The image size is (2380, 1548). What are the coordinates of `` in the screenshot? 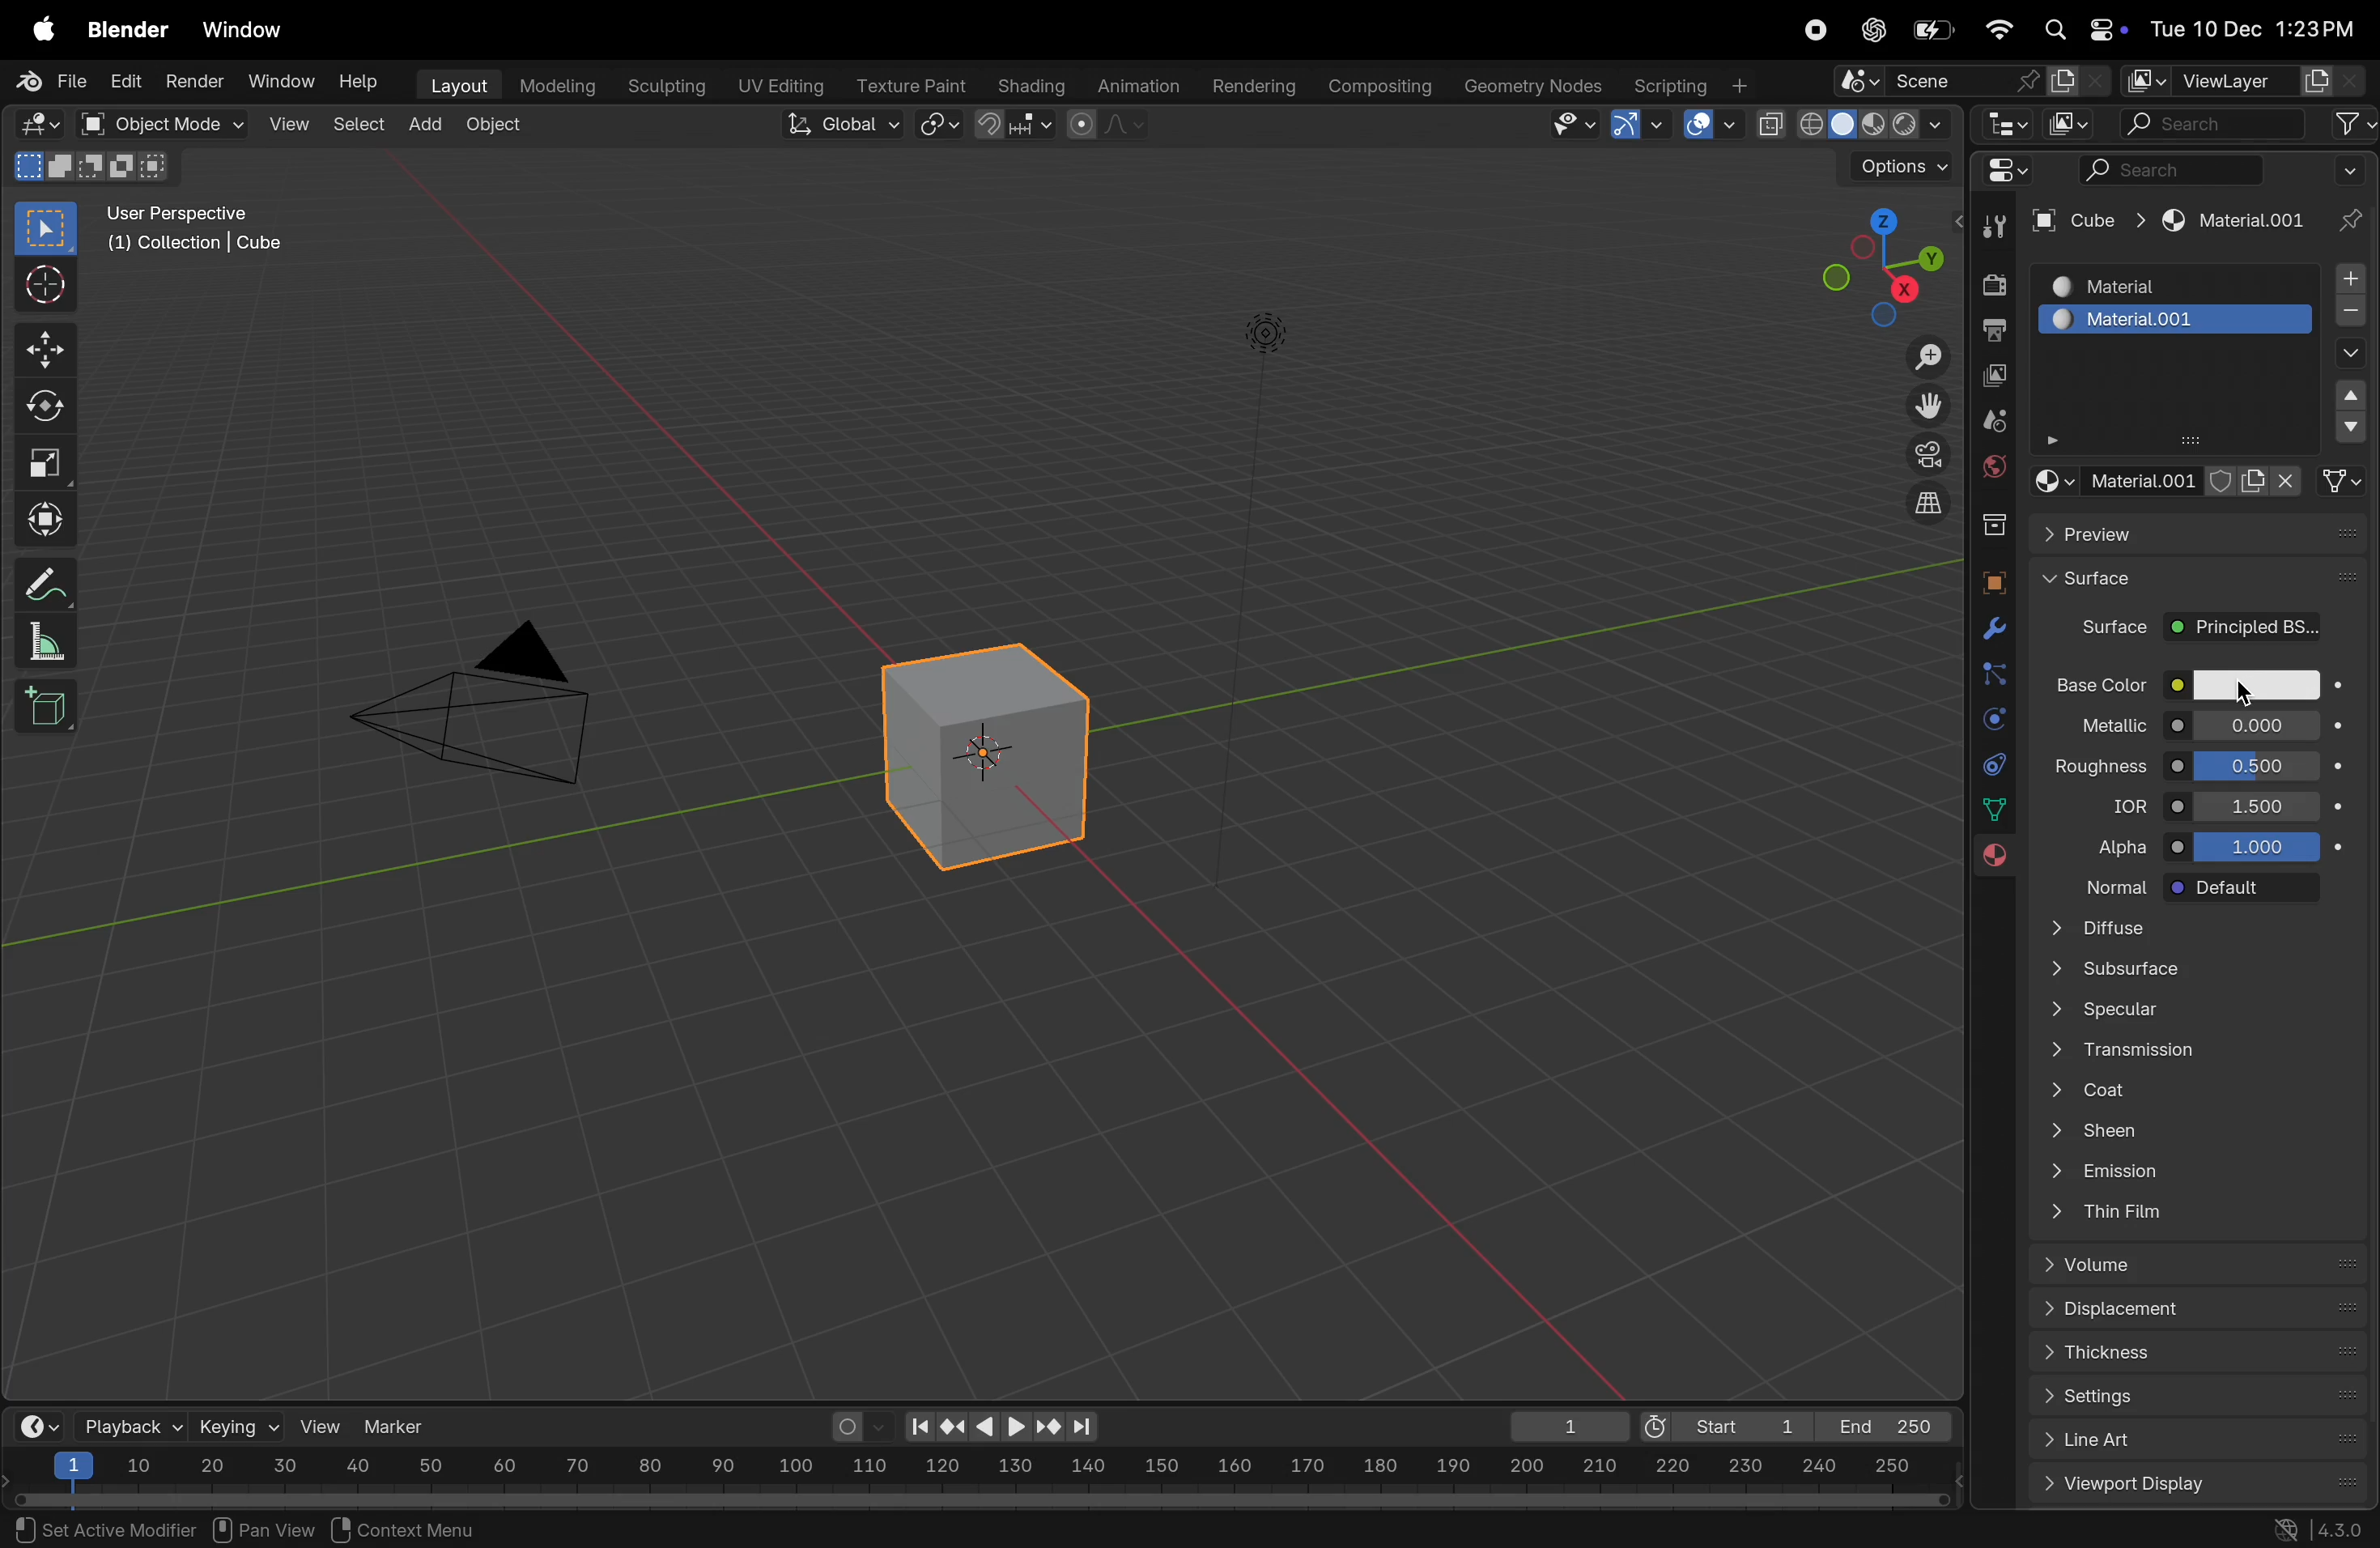 It's located at (1997, 810).